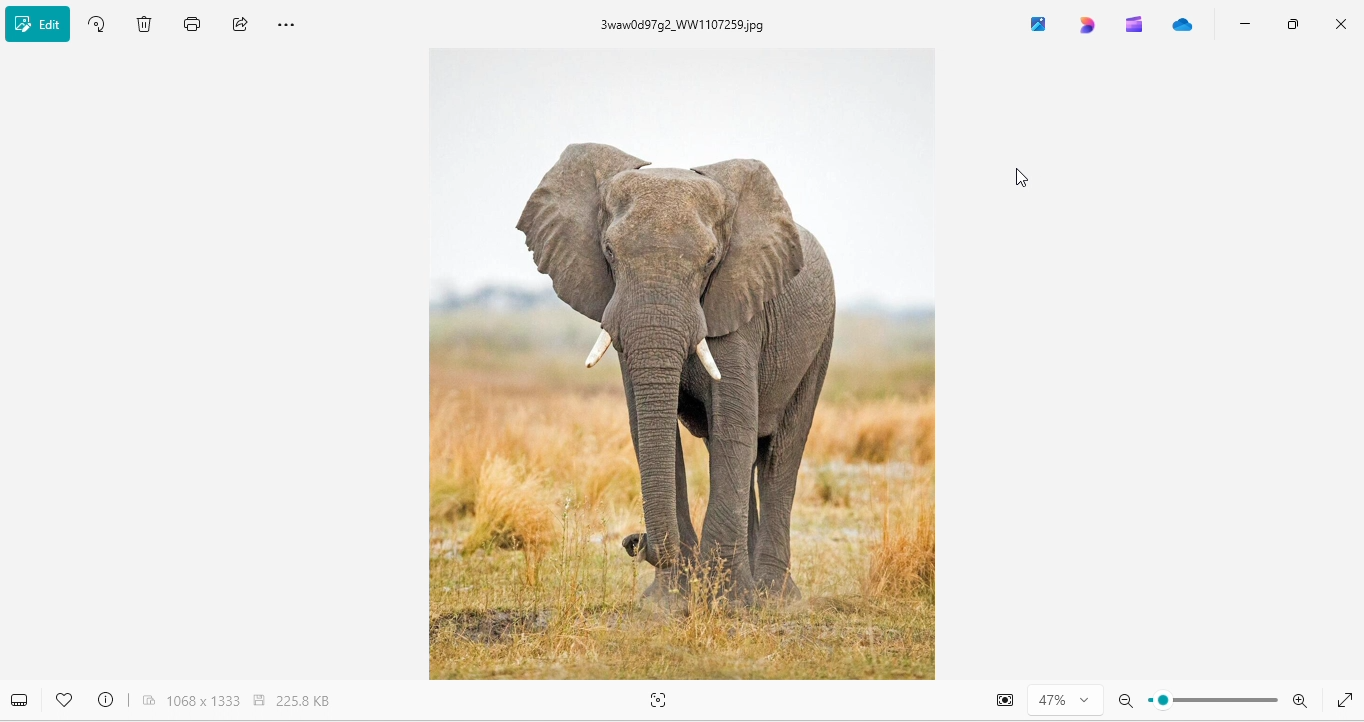 The height and width of the screenshot is (722, 1364). What do you see at coordinates (239, 24) in the screenshot?
I see `share` at bounding box center [239, 24].